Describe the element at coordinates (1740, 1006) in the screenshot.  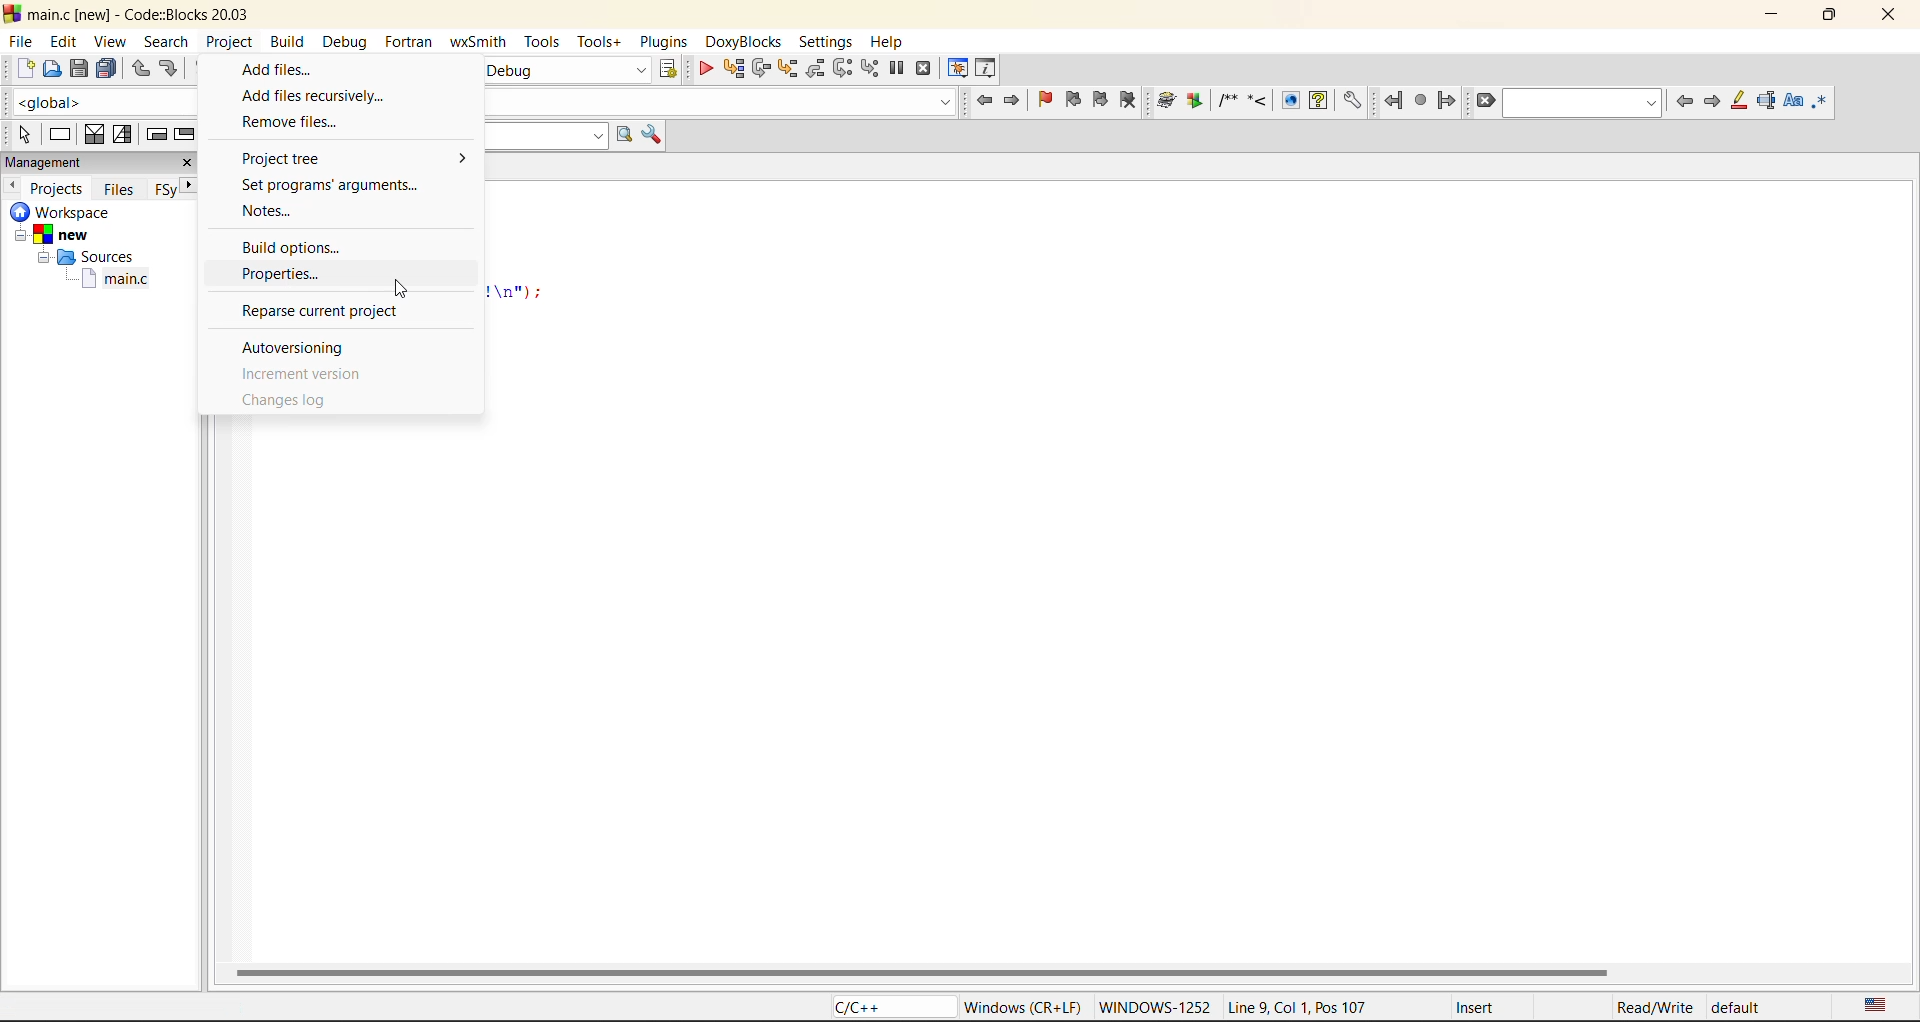
I see `default` at that location.